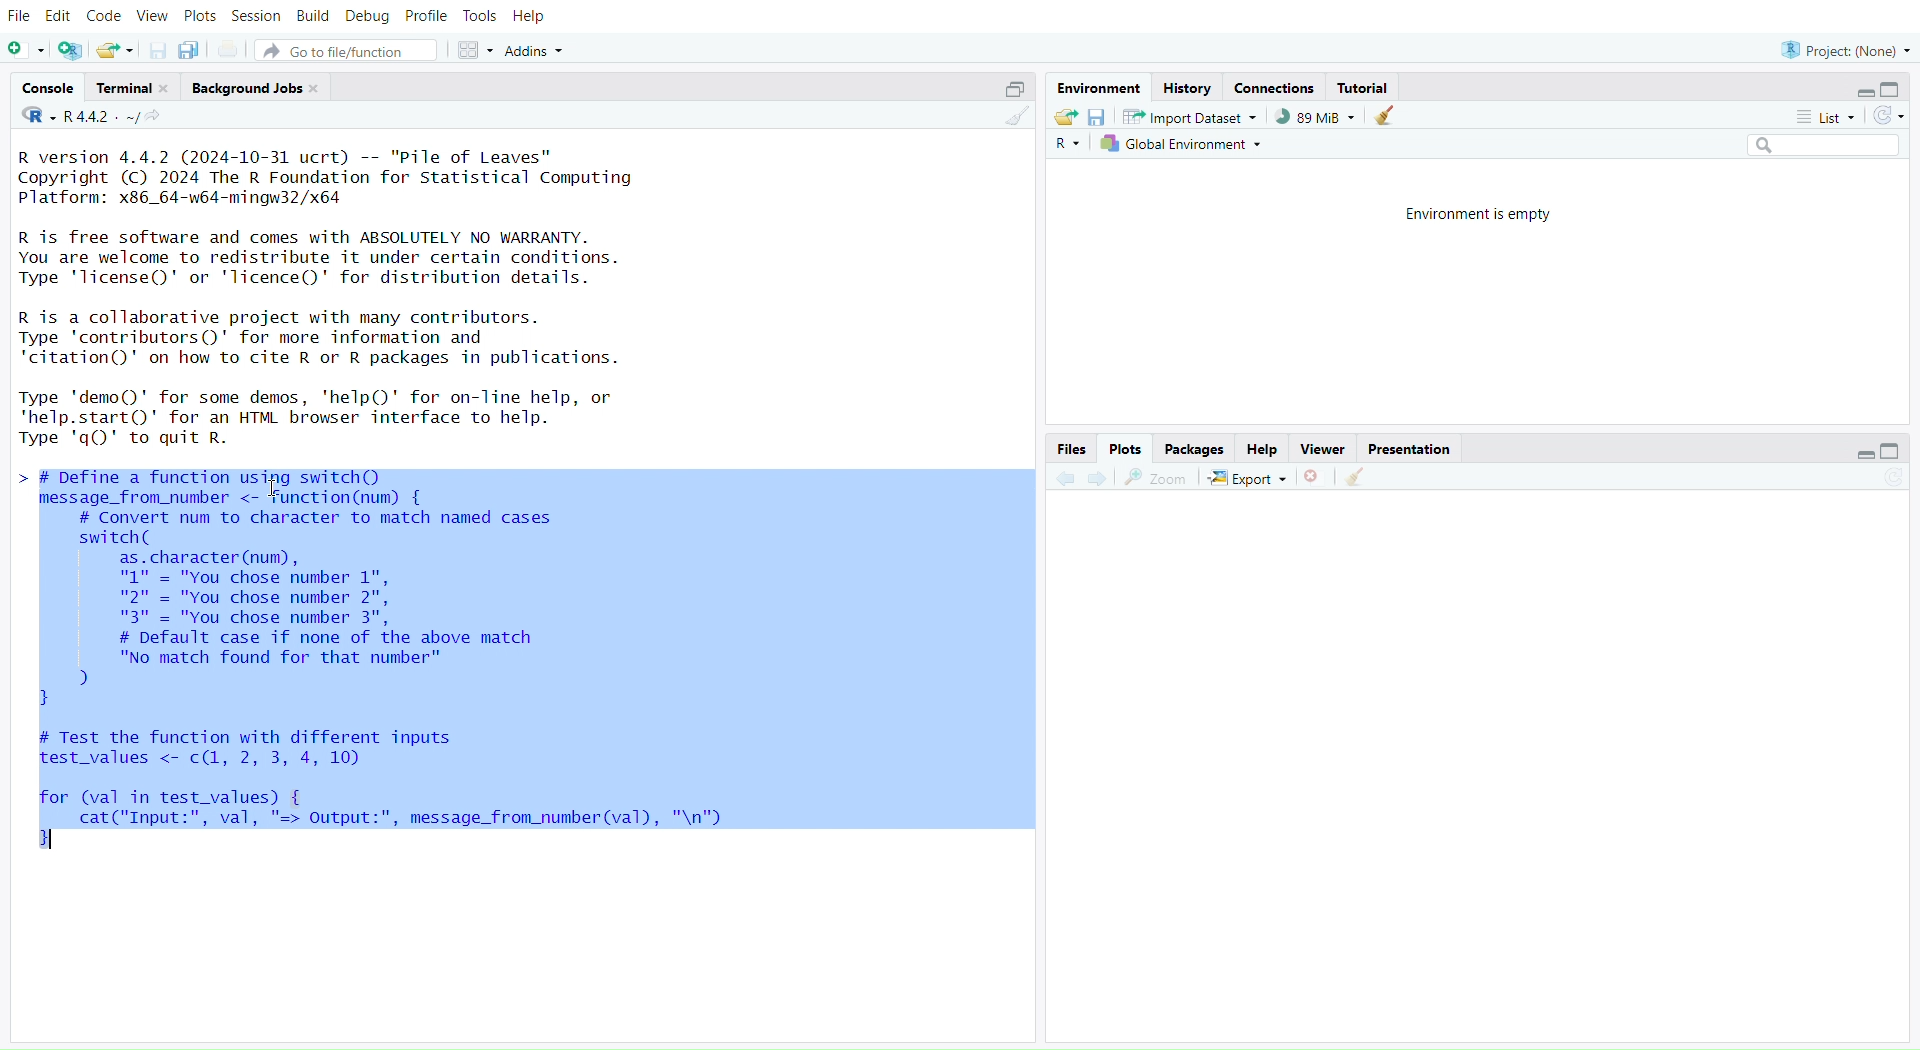  I want to click on Help, so click(539, 19).